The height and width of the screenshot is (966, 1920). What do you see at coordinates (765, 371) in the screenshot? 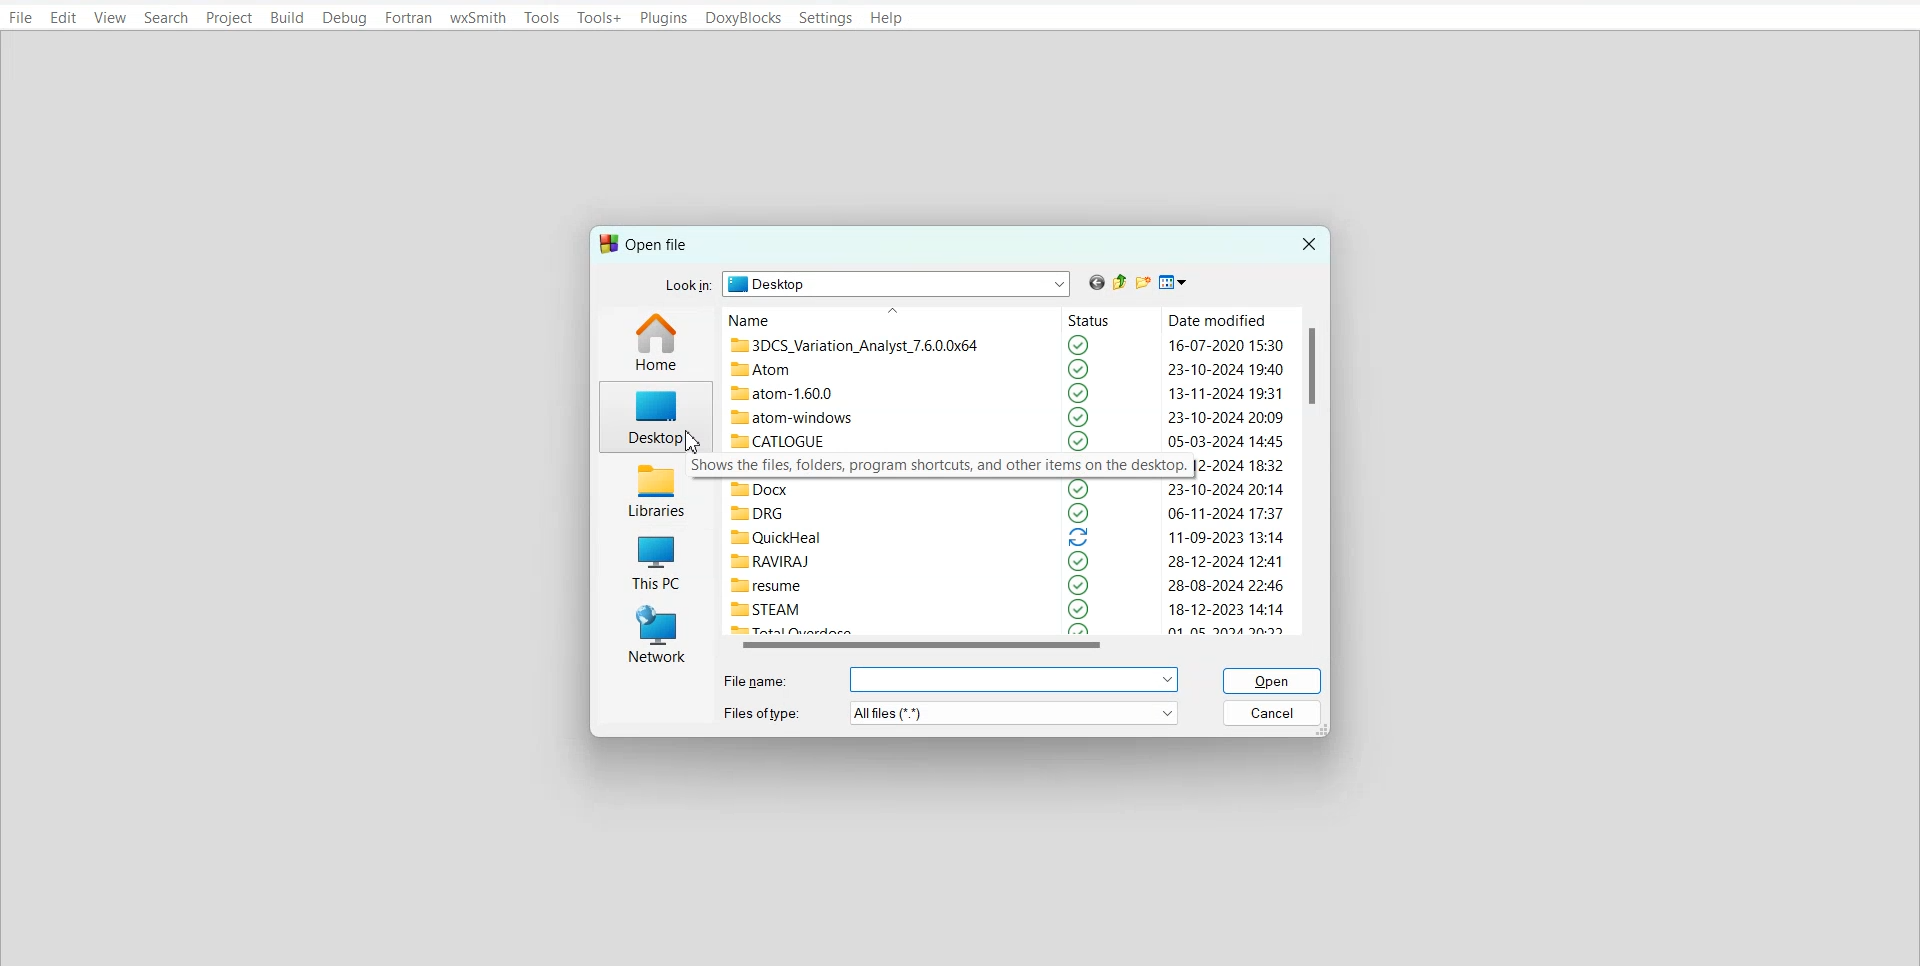
I see `Atom` at bounding box center [765, 371].